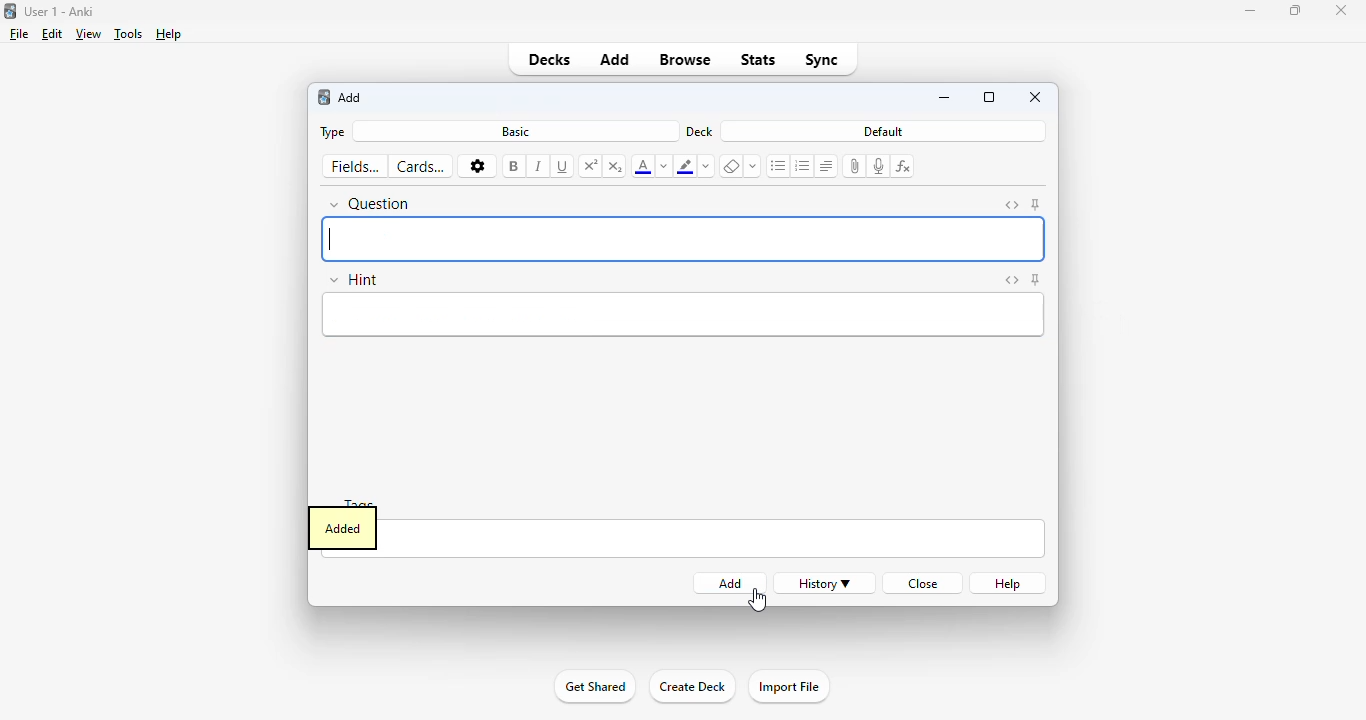 This screenshot has height=720, width=1366. Describe the element at coordinates (698, 132) in the screenshot. I see `deck` at that location.